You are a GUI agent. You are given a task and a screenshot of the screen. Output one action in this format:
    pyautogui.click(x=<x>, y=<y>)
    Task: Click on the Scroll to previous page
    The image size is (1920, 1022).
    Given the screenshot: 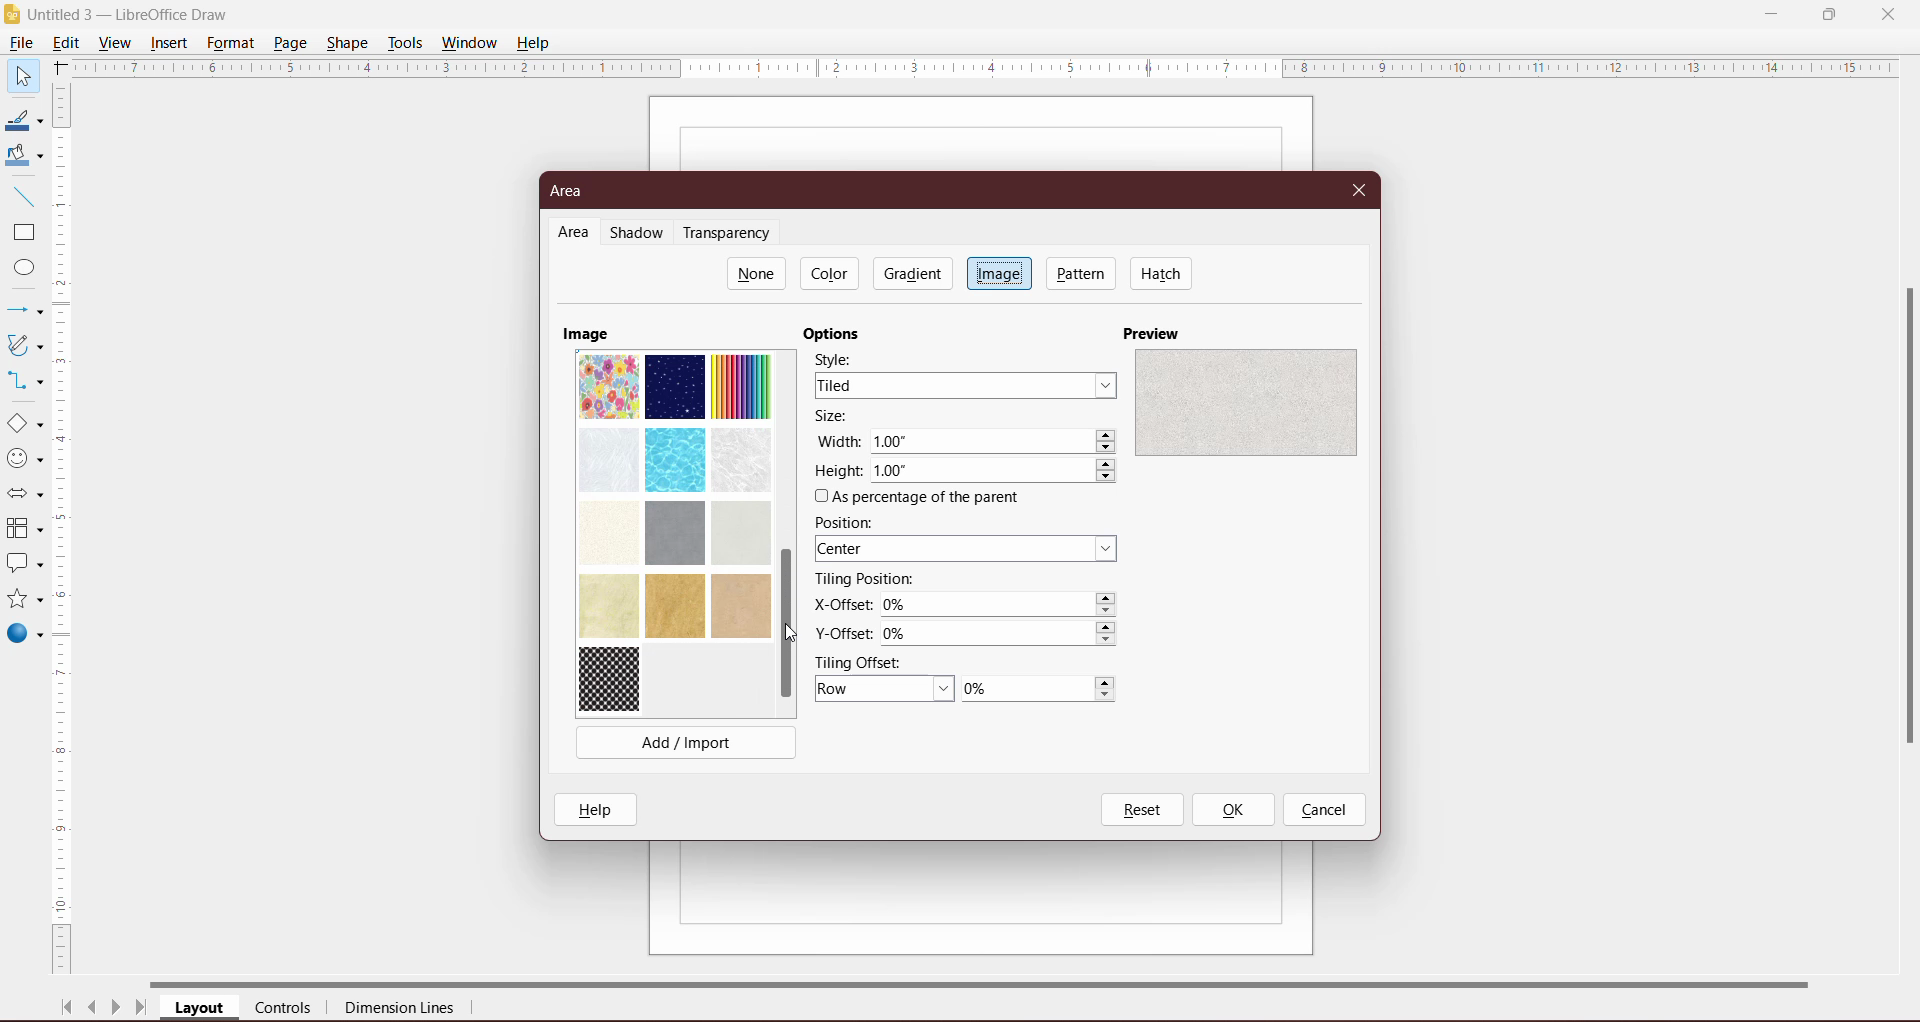 What is the action you would take?
    pyautogui.click(x=94, y=1010)
    